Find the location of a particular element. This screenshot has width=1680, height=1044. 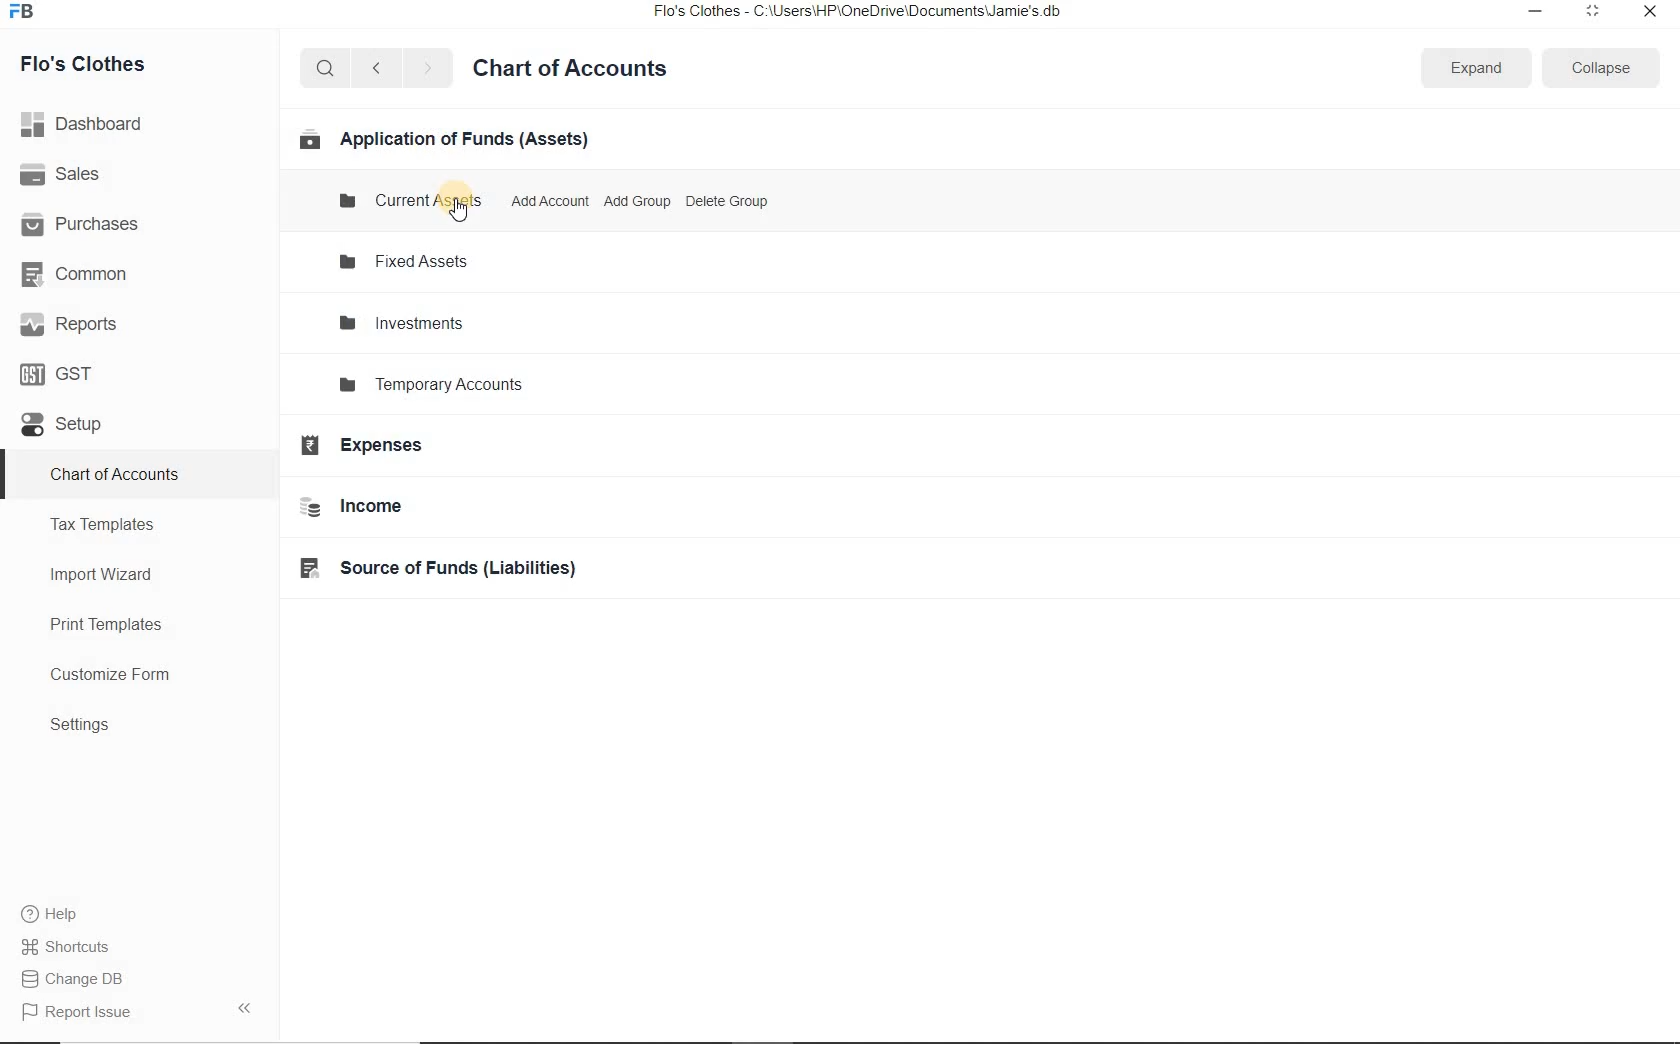

Report Issue is located at coordinates (76, 1012).